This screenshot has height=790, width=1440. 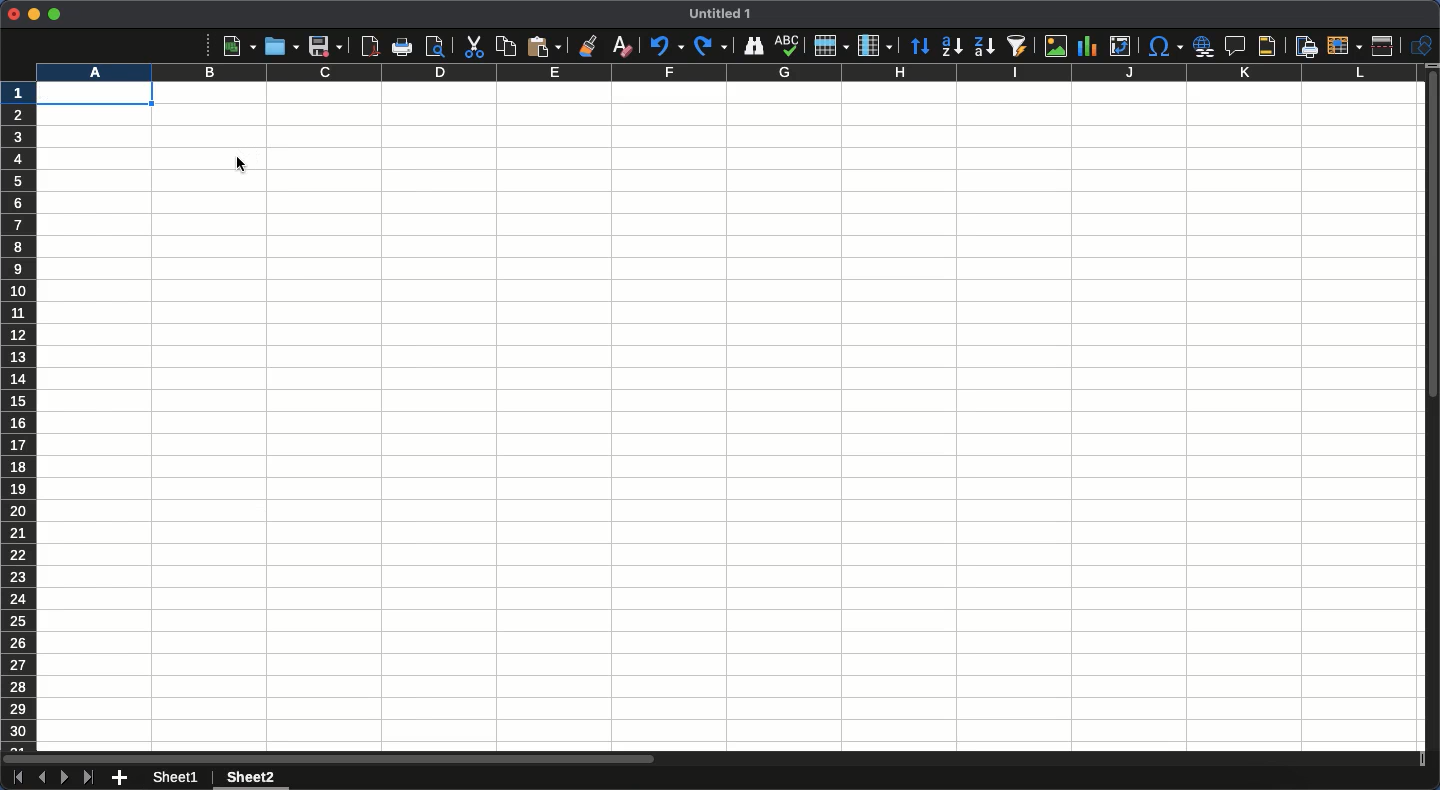 What do you see at coordinates (506, 46) in the screenshot?
I see `Copy` at bounding box center [506, 46].